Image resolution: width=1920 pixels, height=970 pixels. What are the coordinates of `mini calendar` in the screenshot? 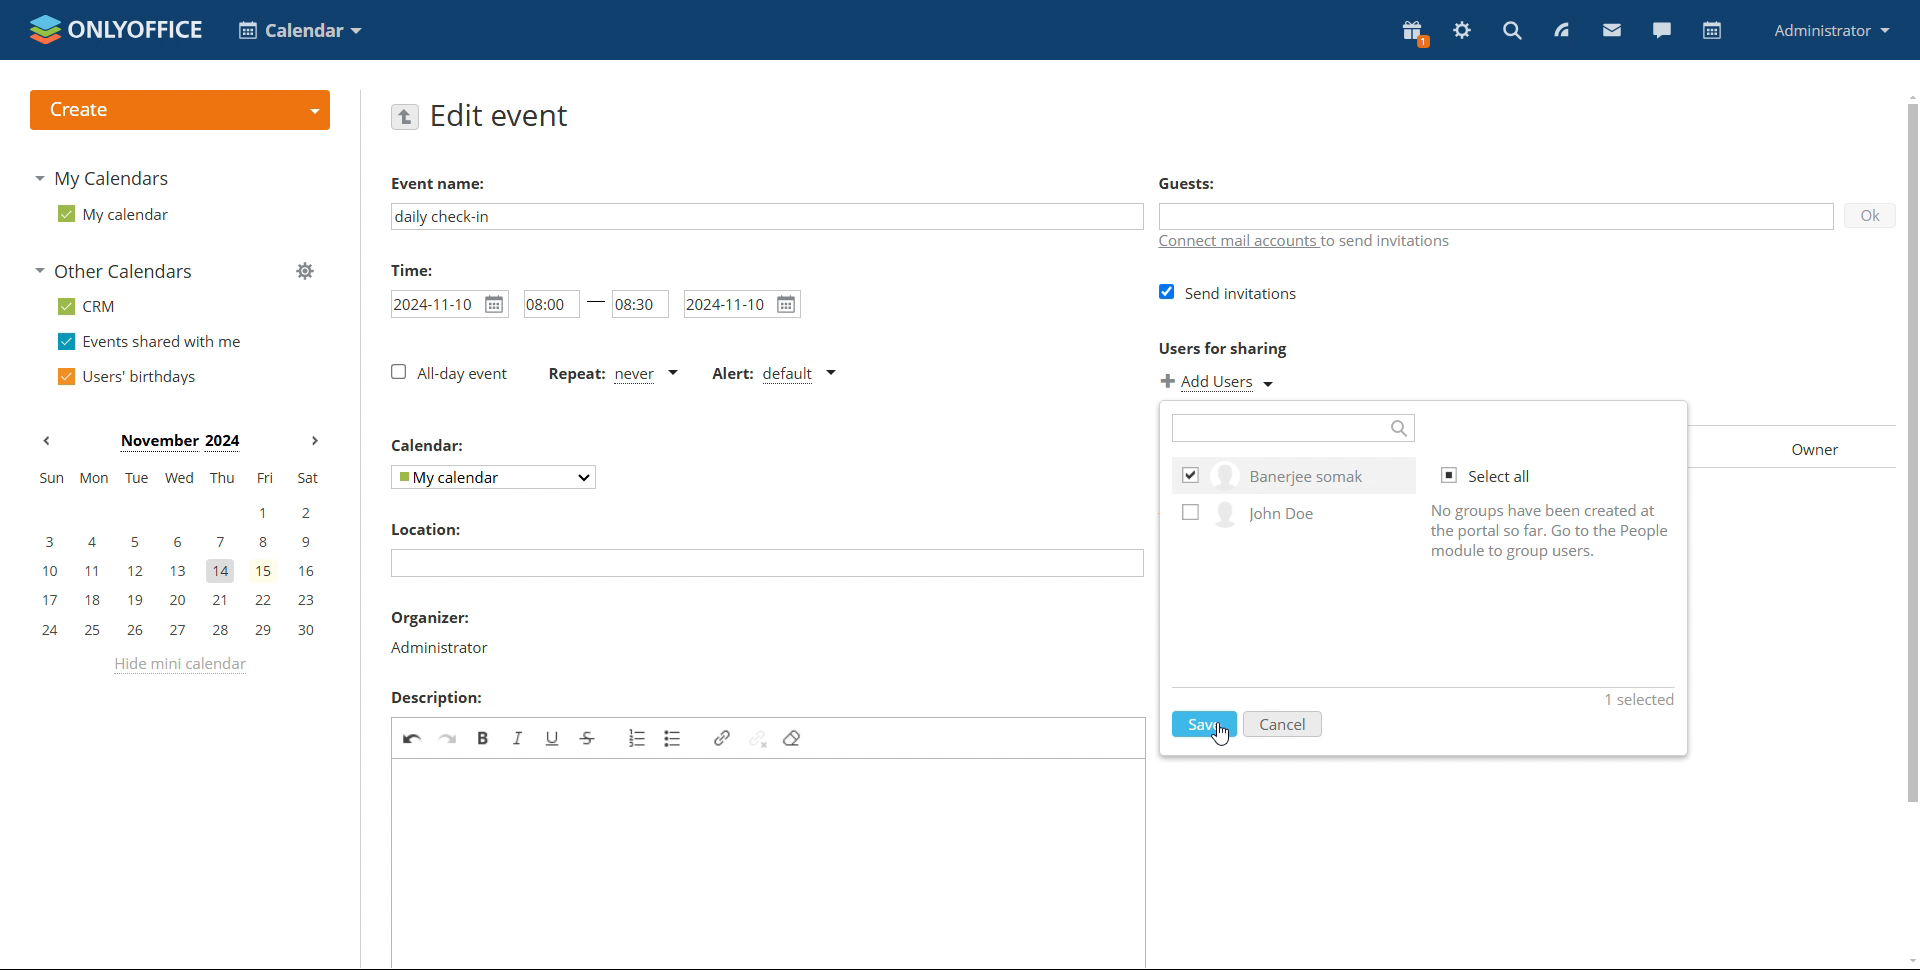 It's located at (178, 556).